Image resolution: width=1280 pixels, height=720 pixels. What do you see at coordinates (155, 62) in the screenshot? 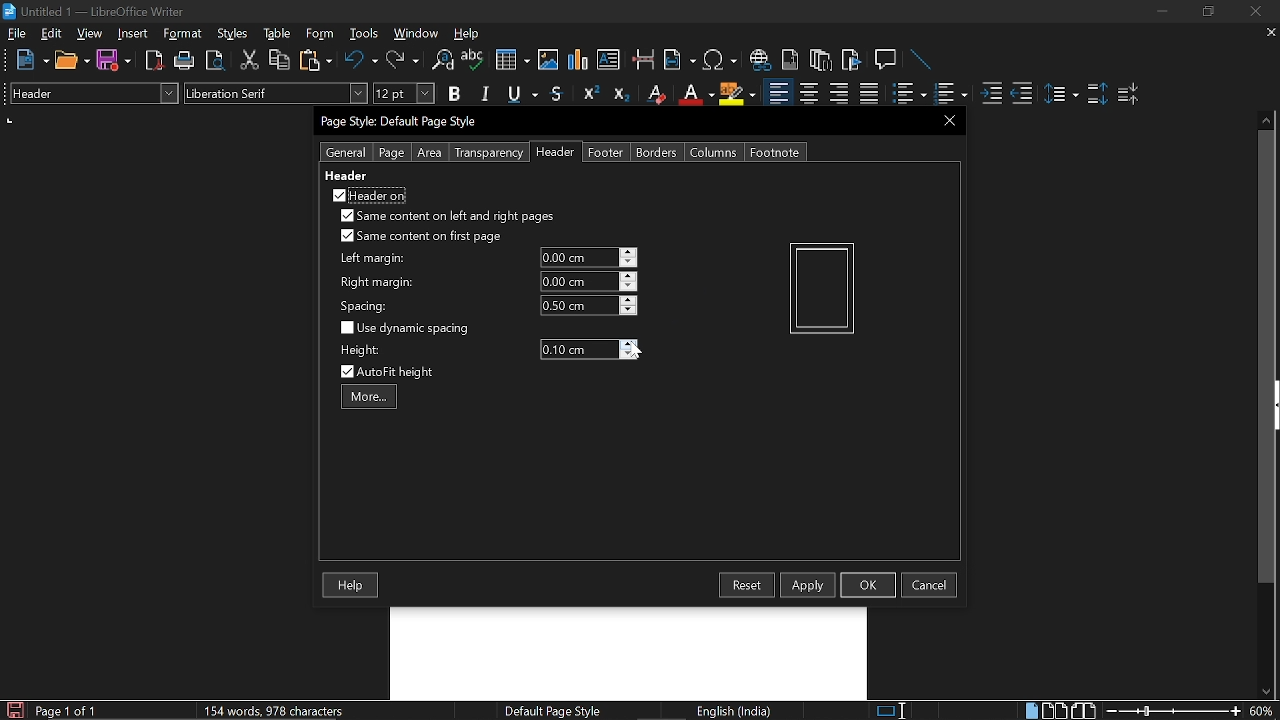
I see `export as PDF` at bounding box center [155, 62].